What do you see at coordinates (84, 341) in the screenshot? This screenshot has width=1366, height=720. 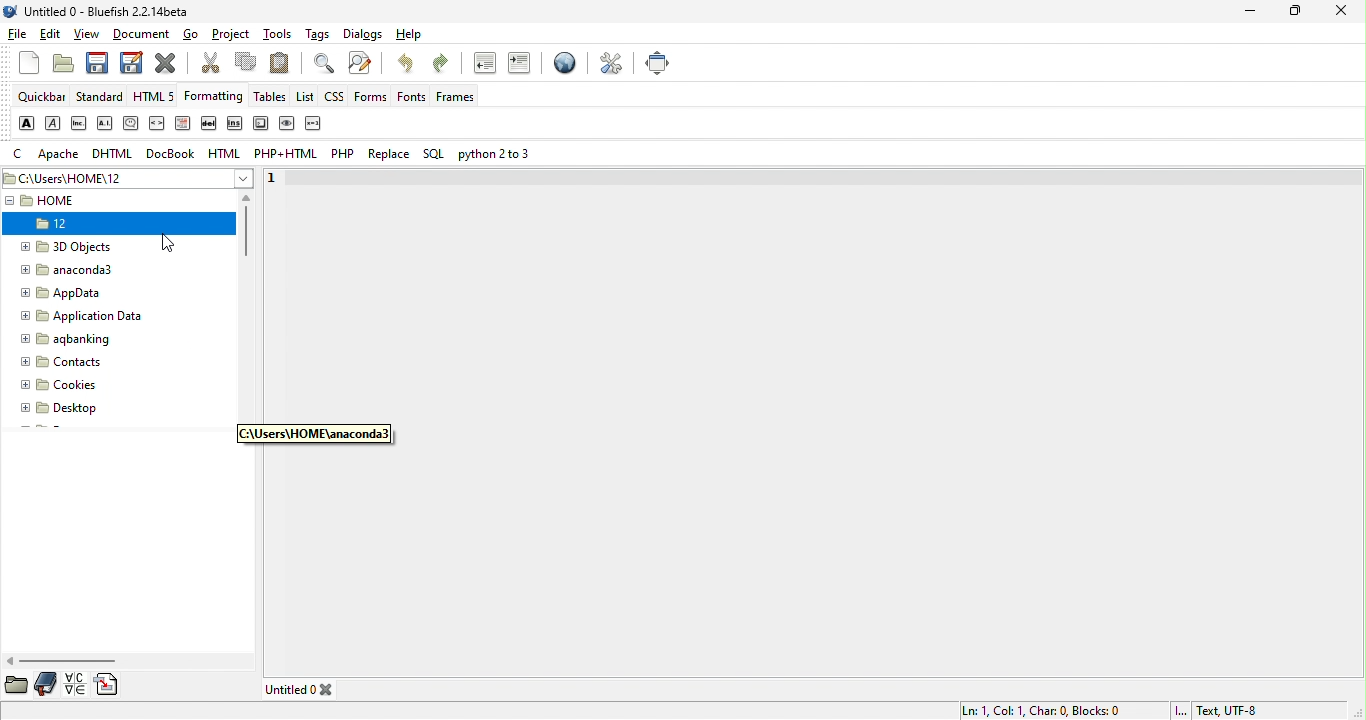 I see `aqbanking` at bounding box center [84, 341].